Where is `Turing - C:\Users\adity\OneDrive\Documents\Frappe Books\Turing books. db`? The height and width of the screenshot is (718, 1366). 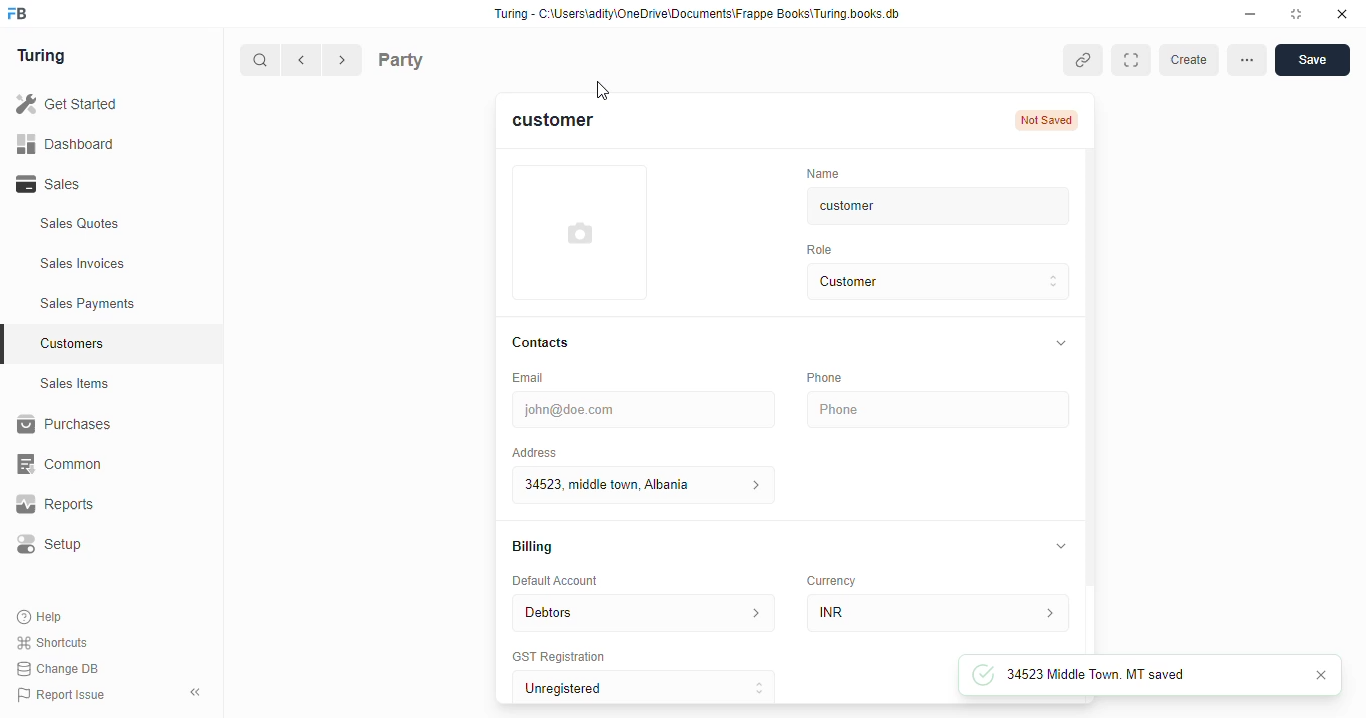 Turing - C:\Users\adity\OneDrive\Documents\Frappe Books\Turing books. db is located at coordinates (703, 16).